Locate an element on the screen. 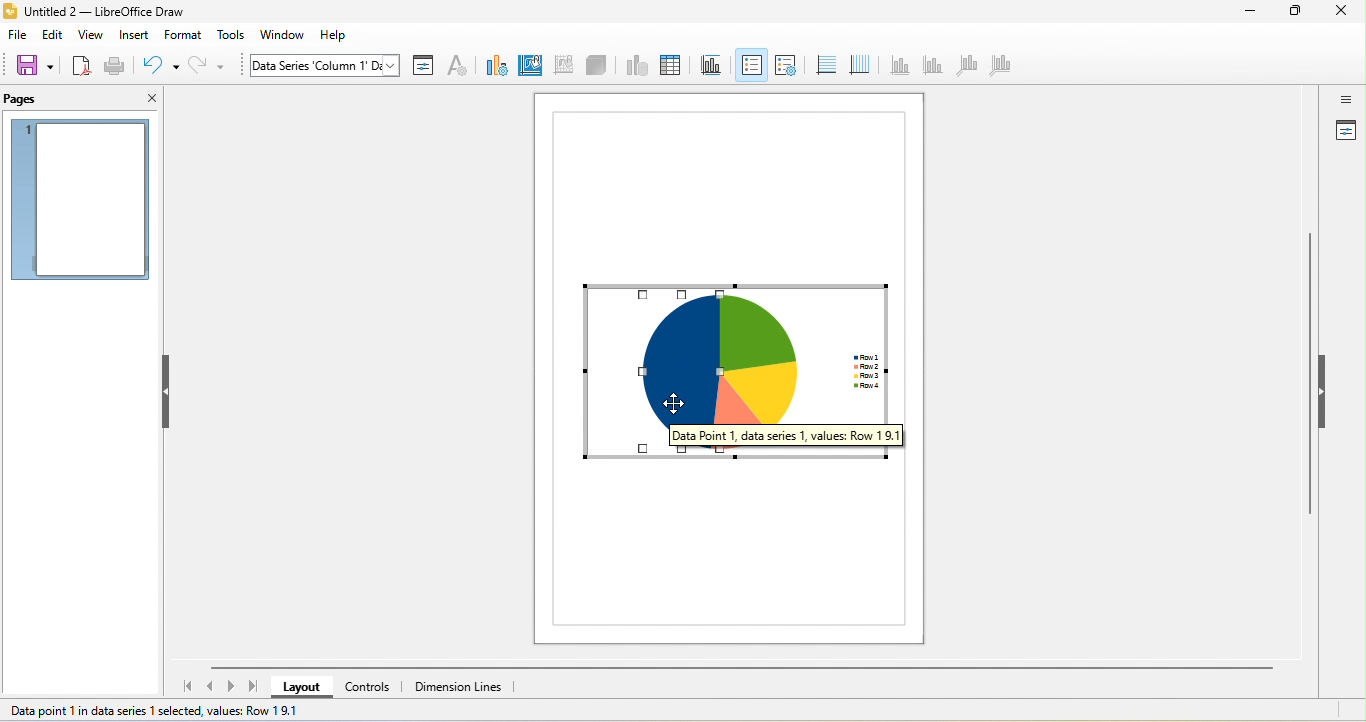 The width and height of the screenshot is (1366, 722). data point 1 in series 1 selected, values row 1.9.1 is located at coordinates (156, 713).